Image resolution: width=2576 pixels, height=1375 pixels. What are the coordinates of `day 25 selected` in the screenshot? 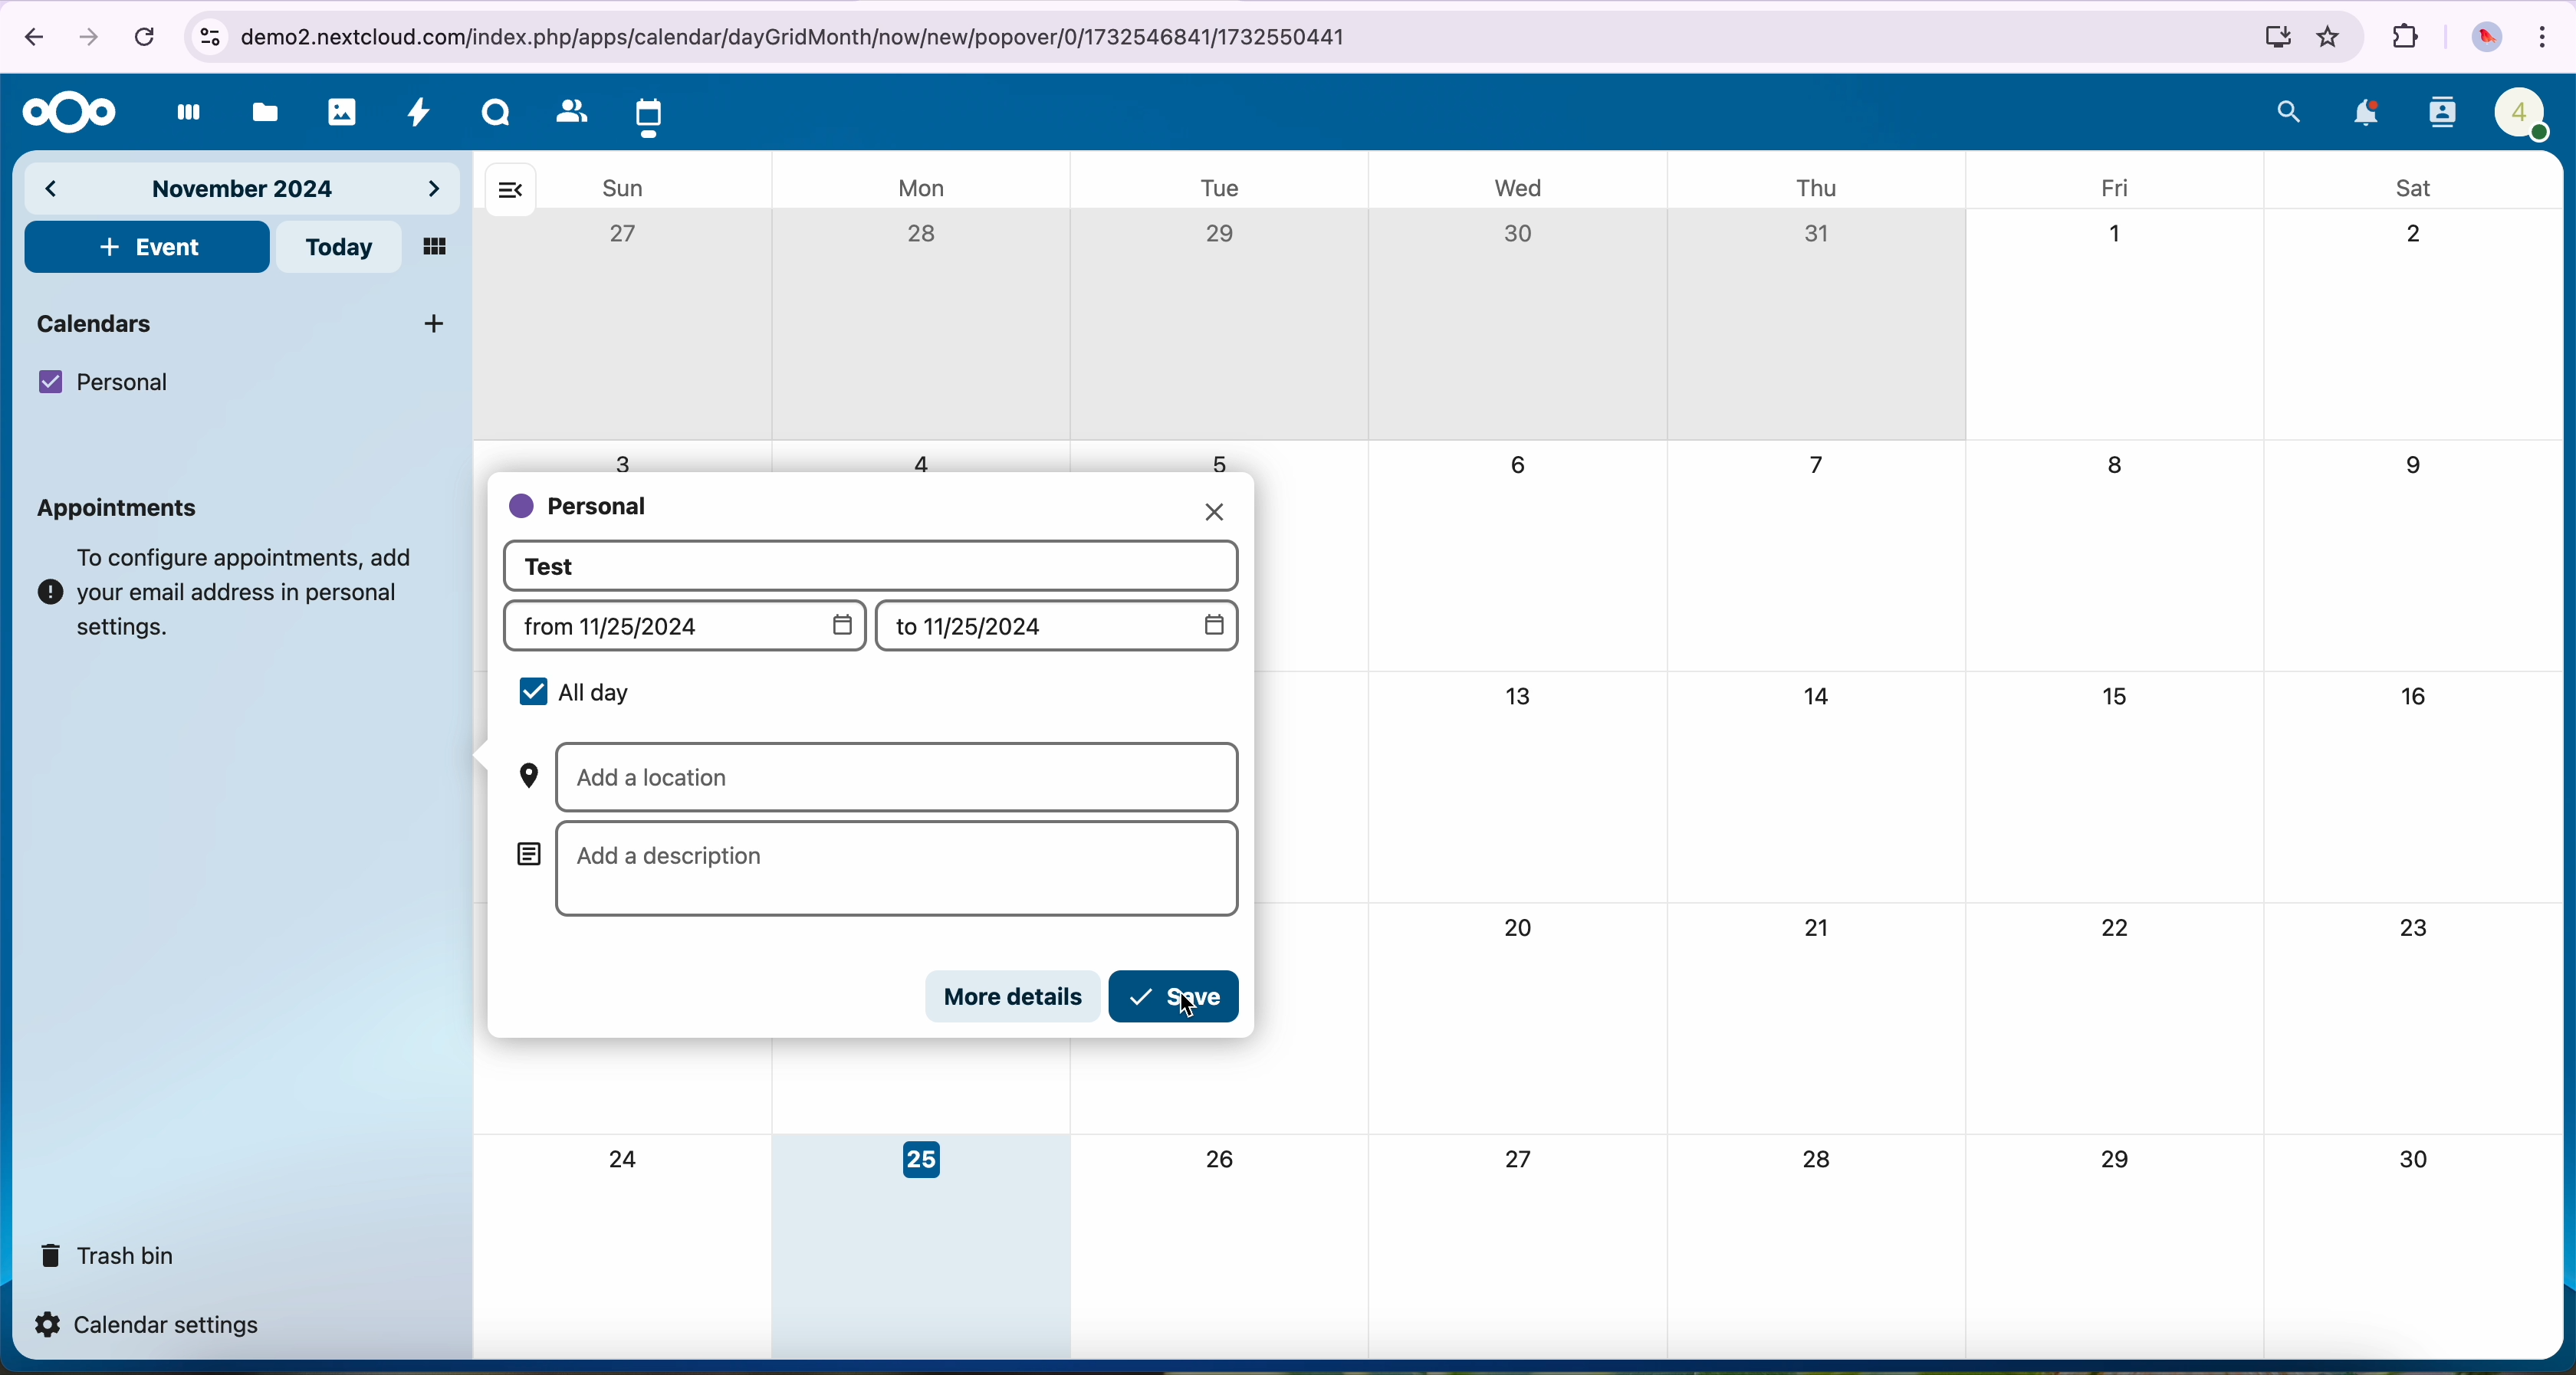 It's located at (926, 1250).